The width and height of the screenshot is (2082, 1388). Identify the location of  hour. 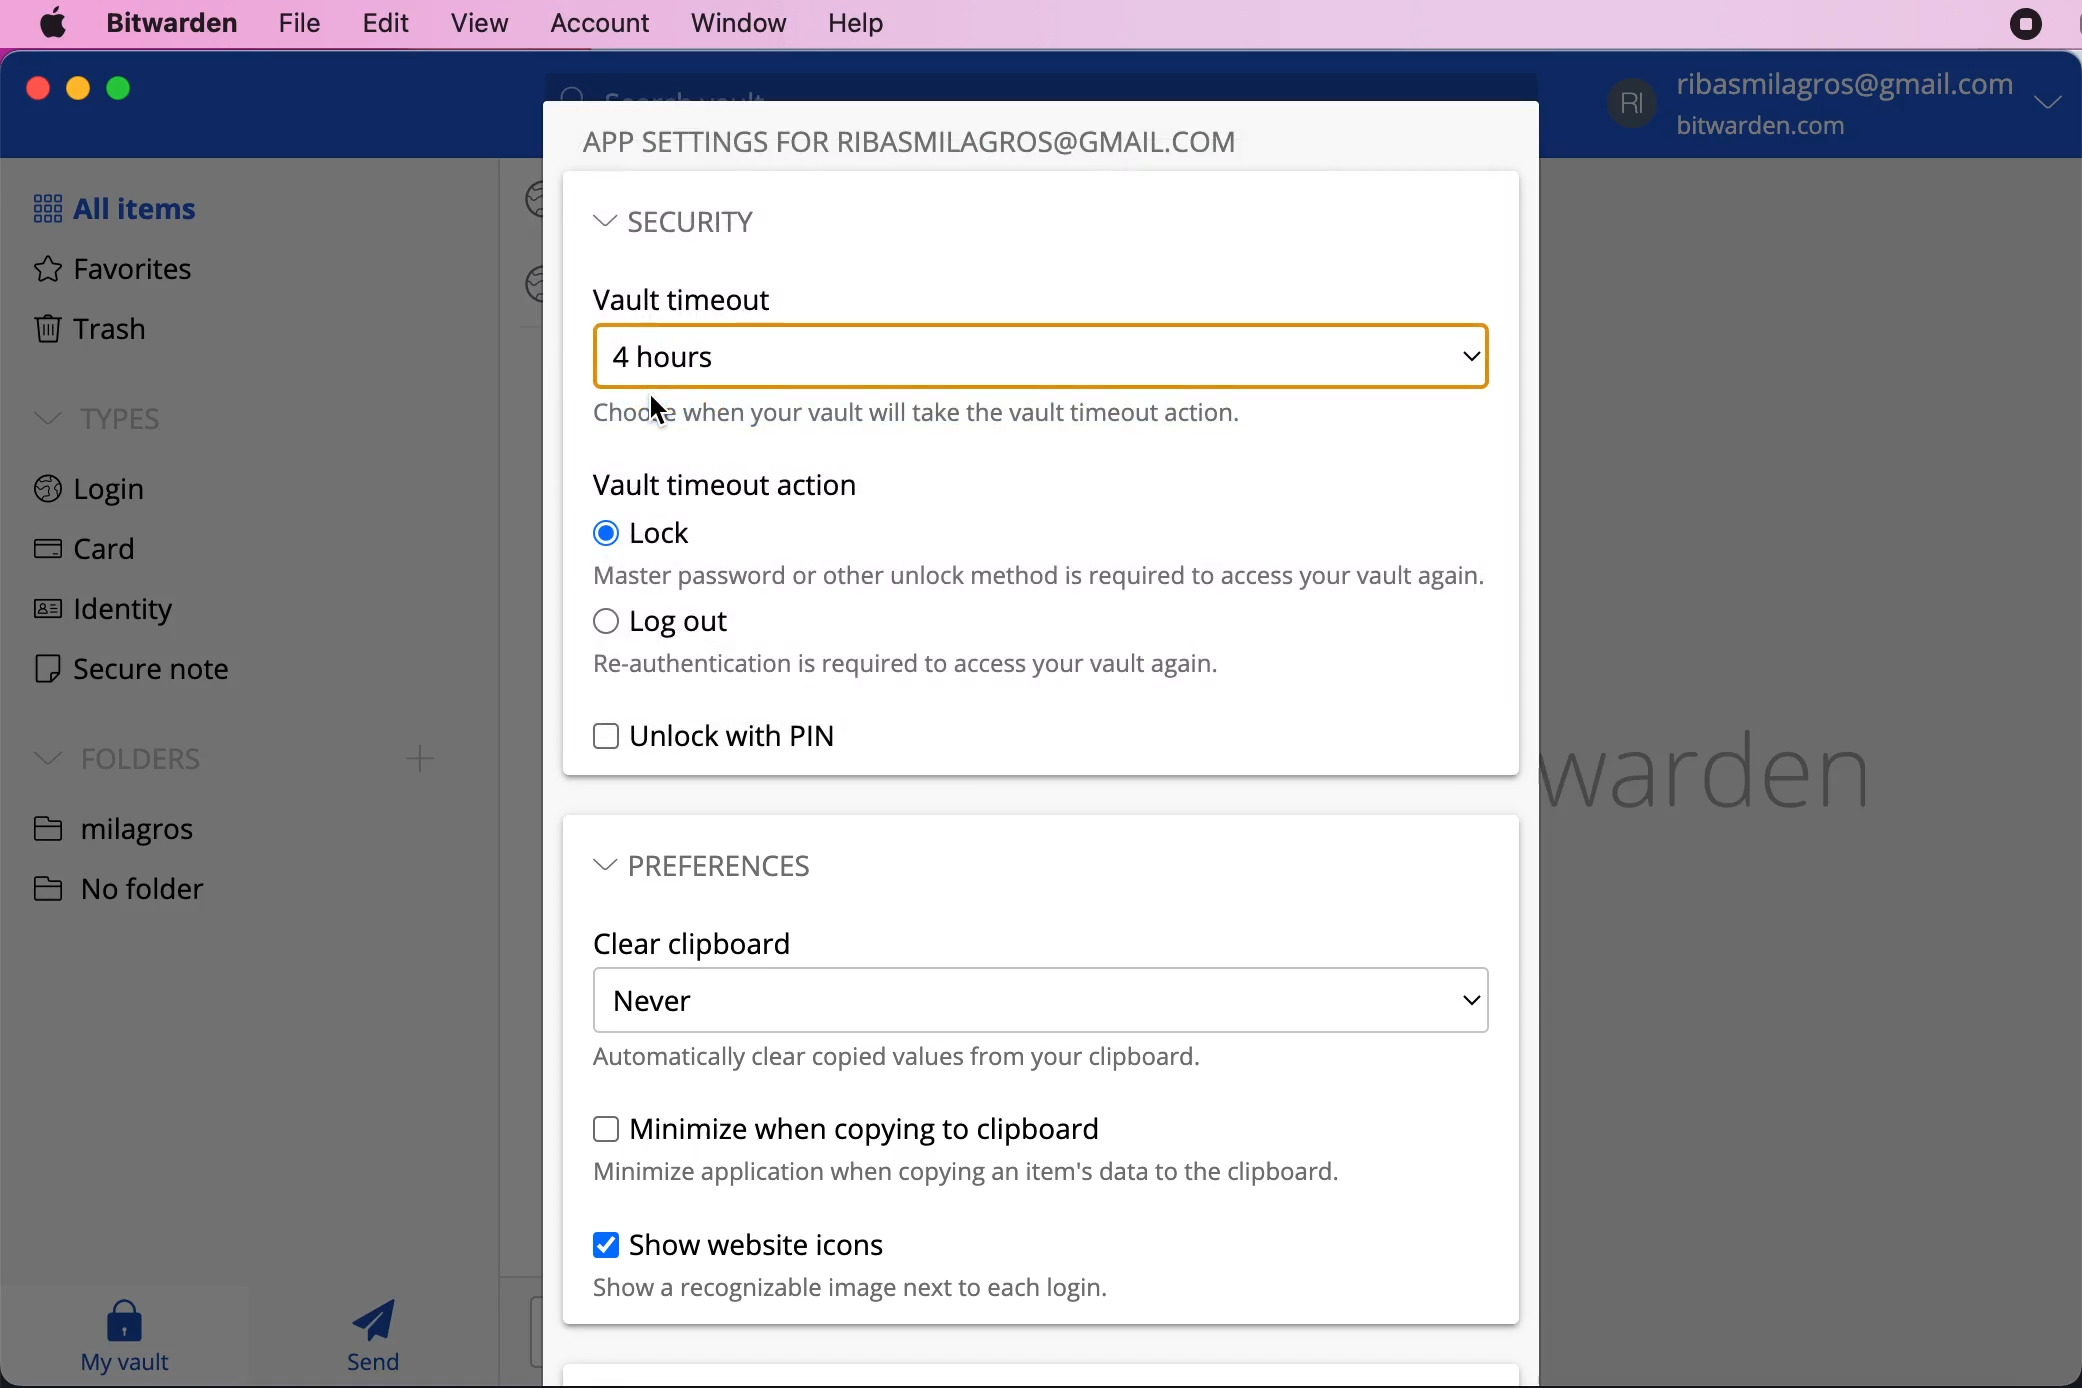
(1042, 356).